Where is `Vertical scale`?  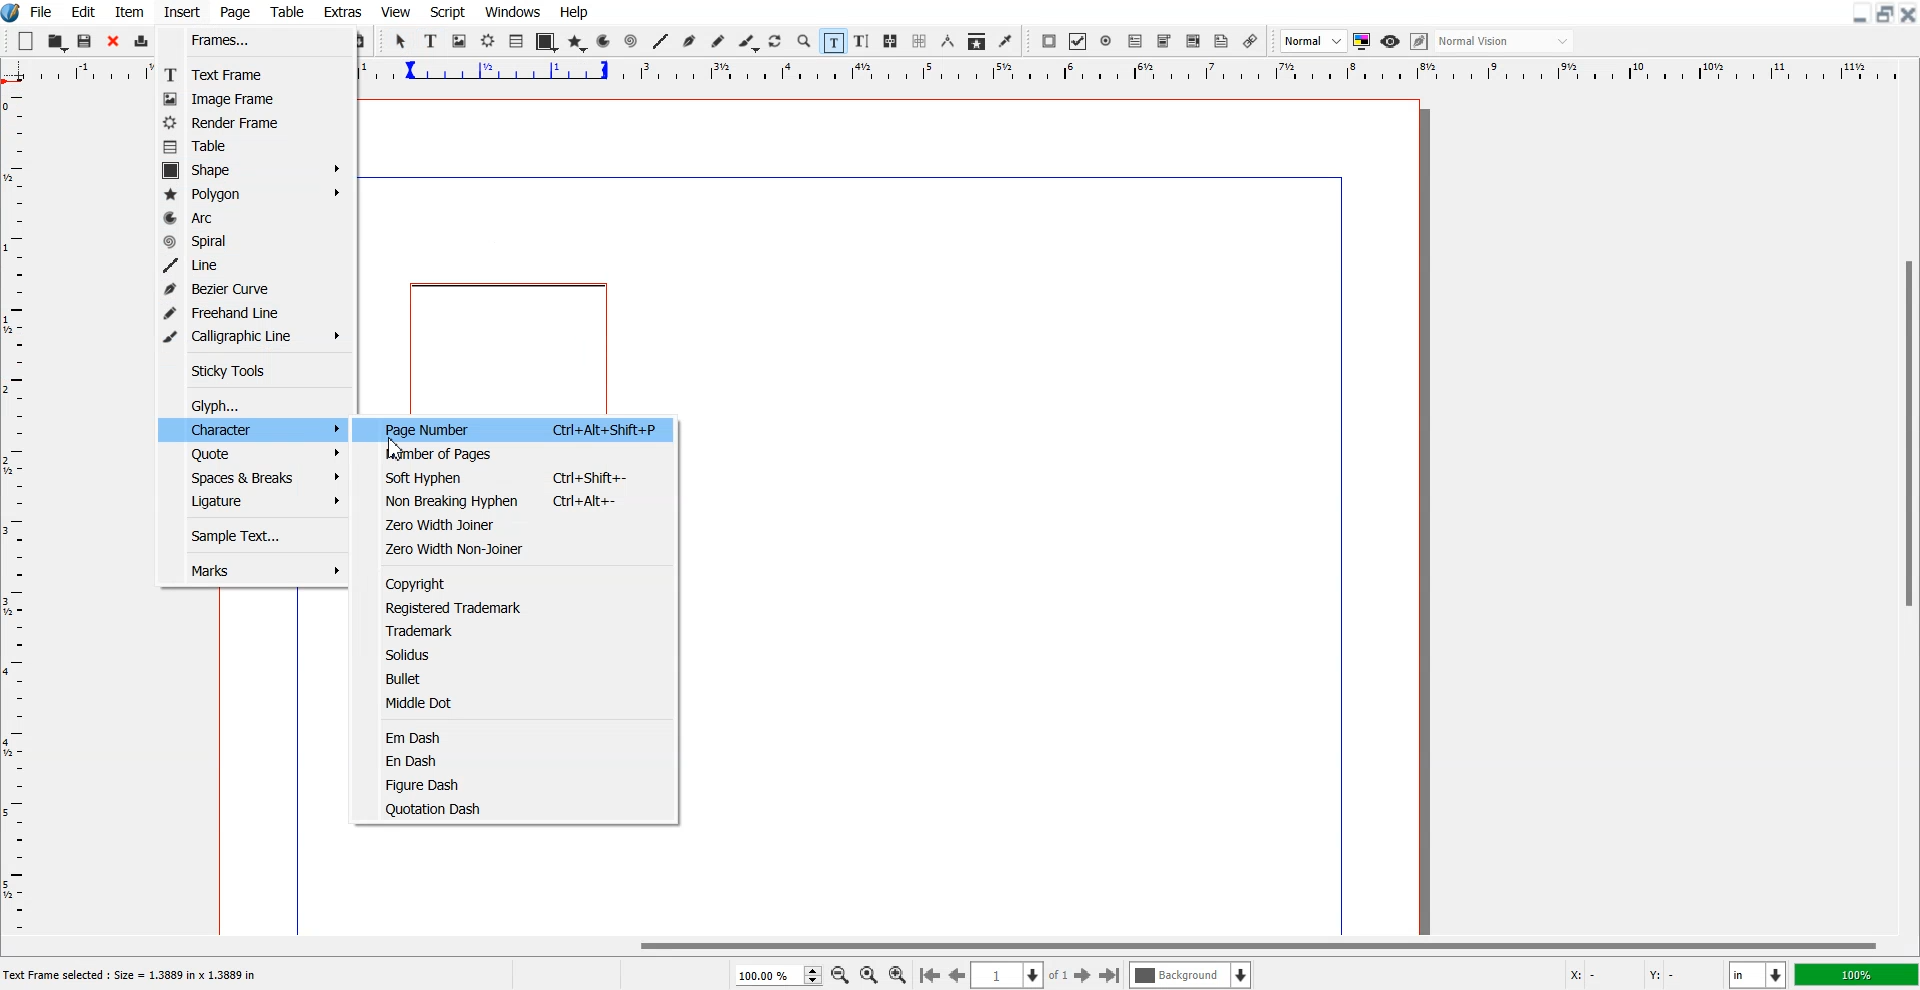 Vertical scale is located at coordinates (14, 511).